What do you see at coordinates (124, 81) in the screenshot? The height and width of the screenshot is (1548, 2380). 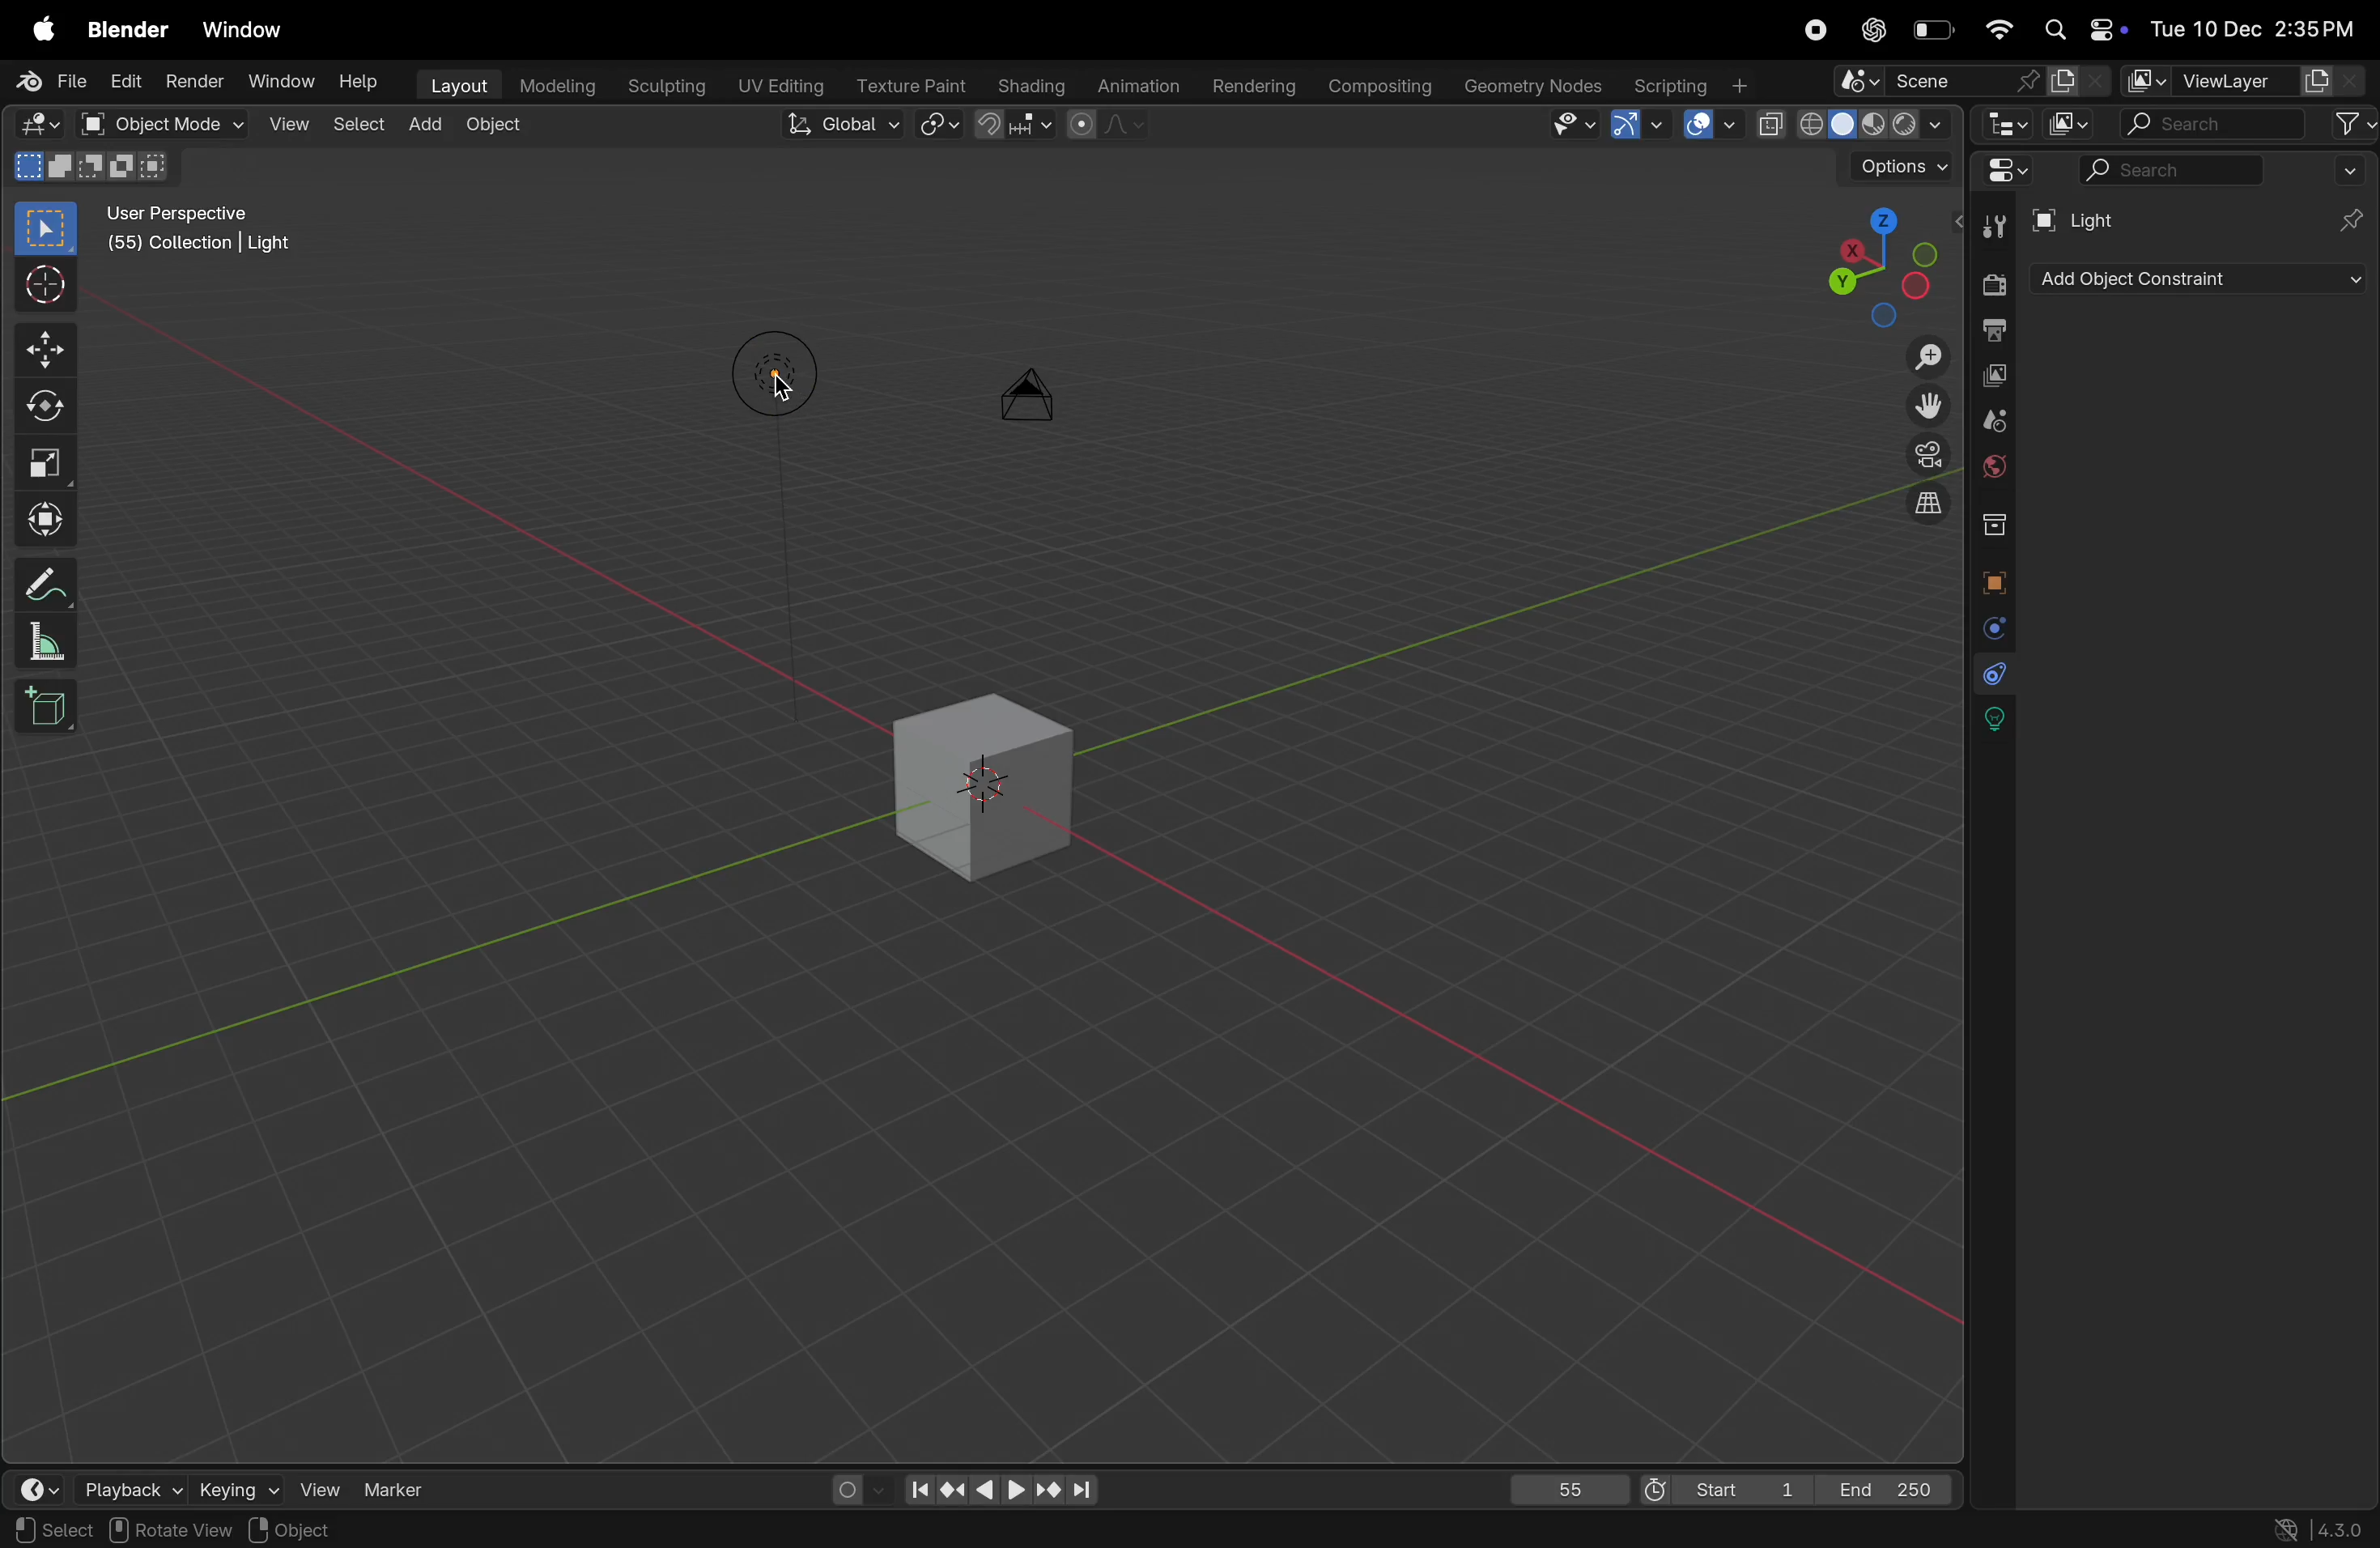 I see `Edit` at bounding box center [124, 81].